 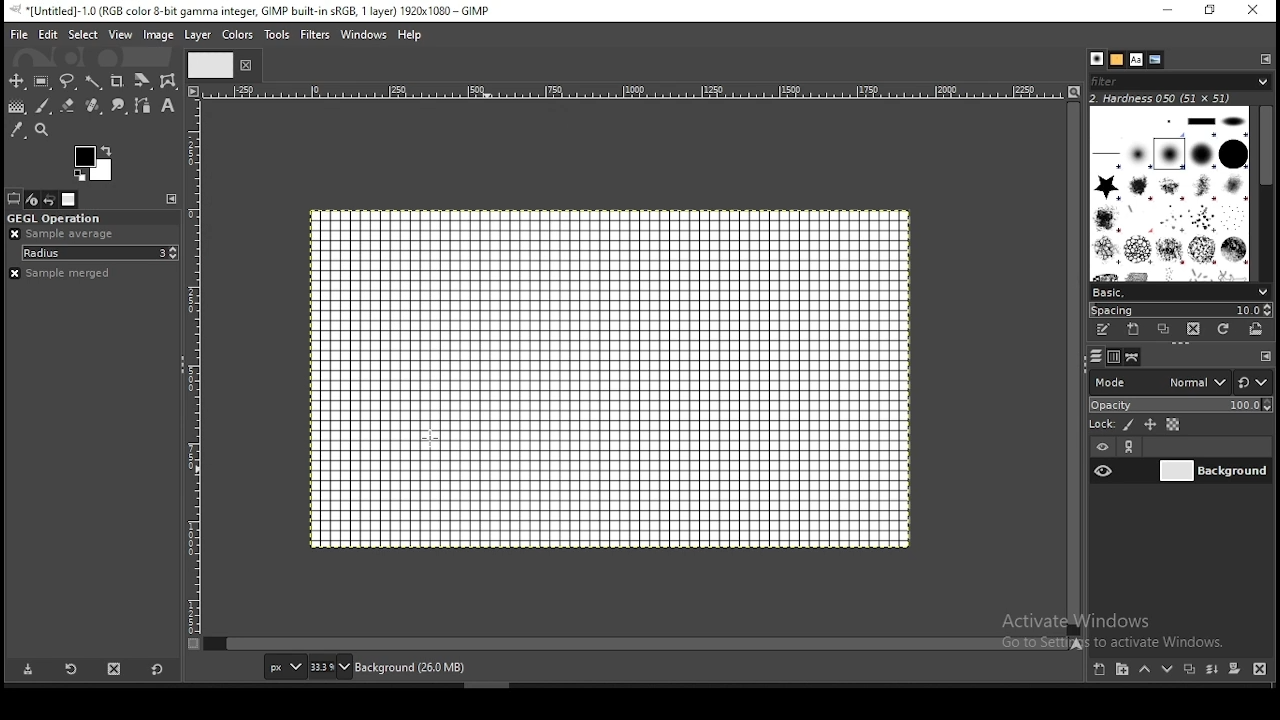 What do you see at coordinates (168, 80) in the screenshot?
I see `wrap transform` at bounding box center [168, 80].